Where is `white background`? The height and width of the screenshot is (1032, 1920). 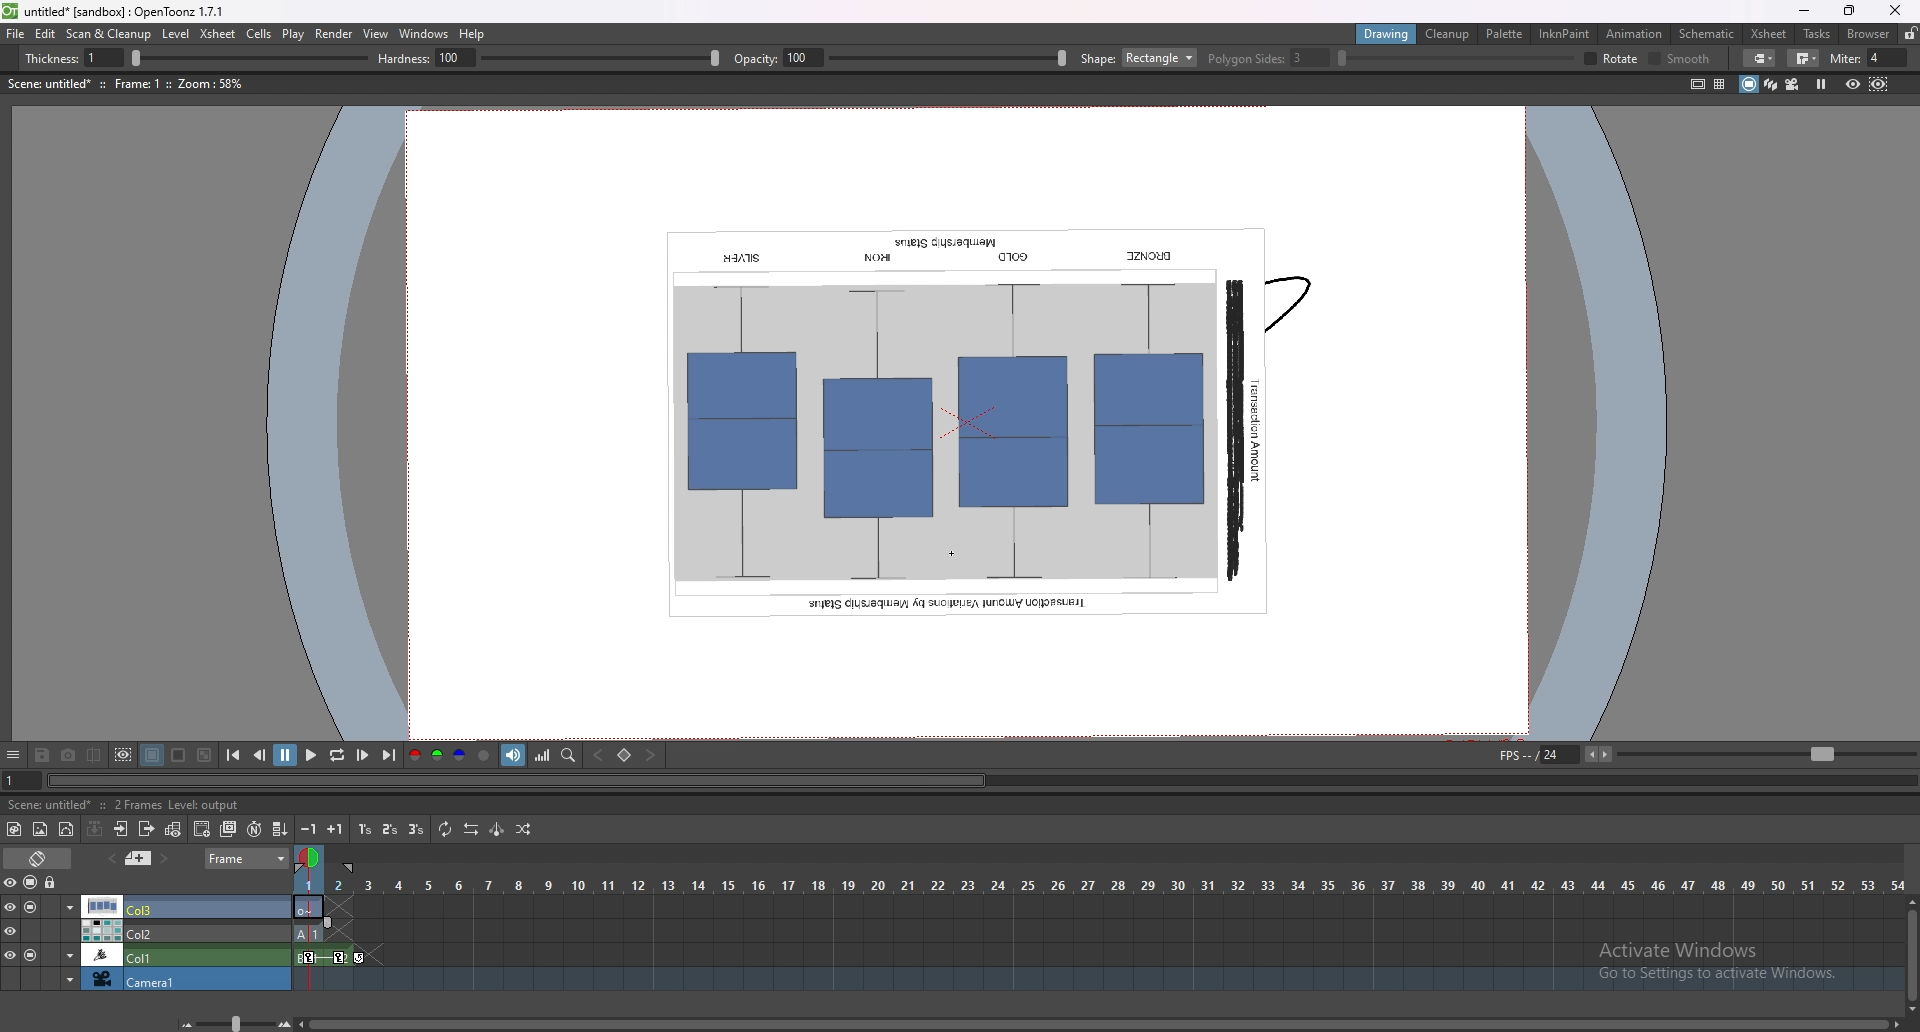 white background is located at coordinates (177, 755).